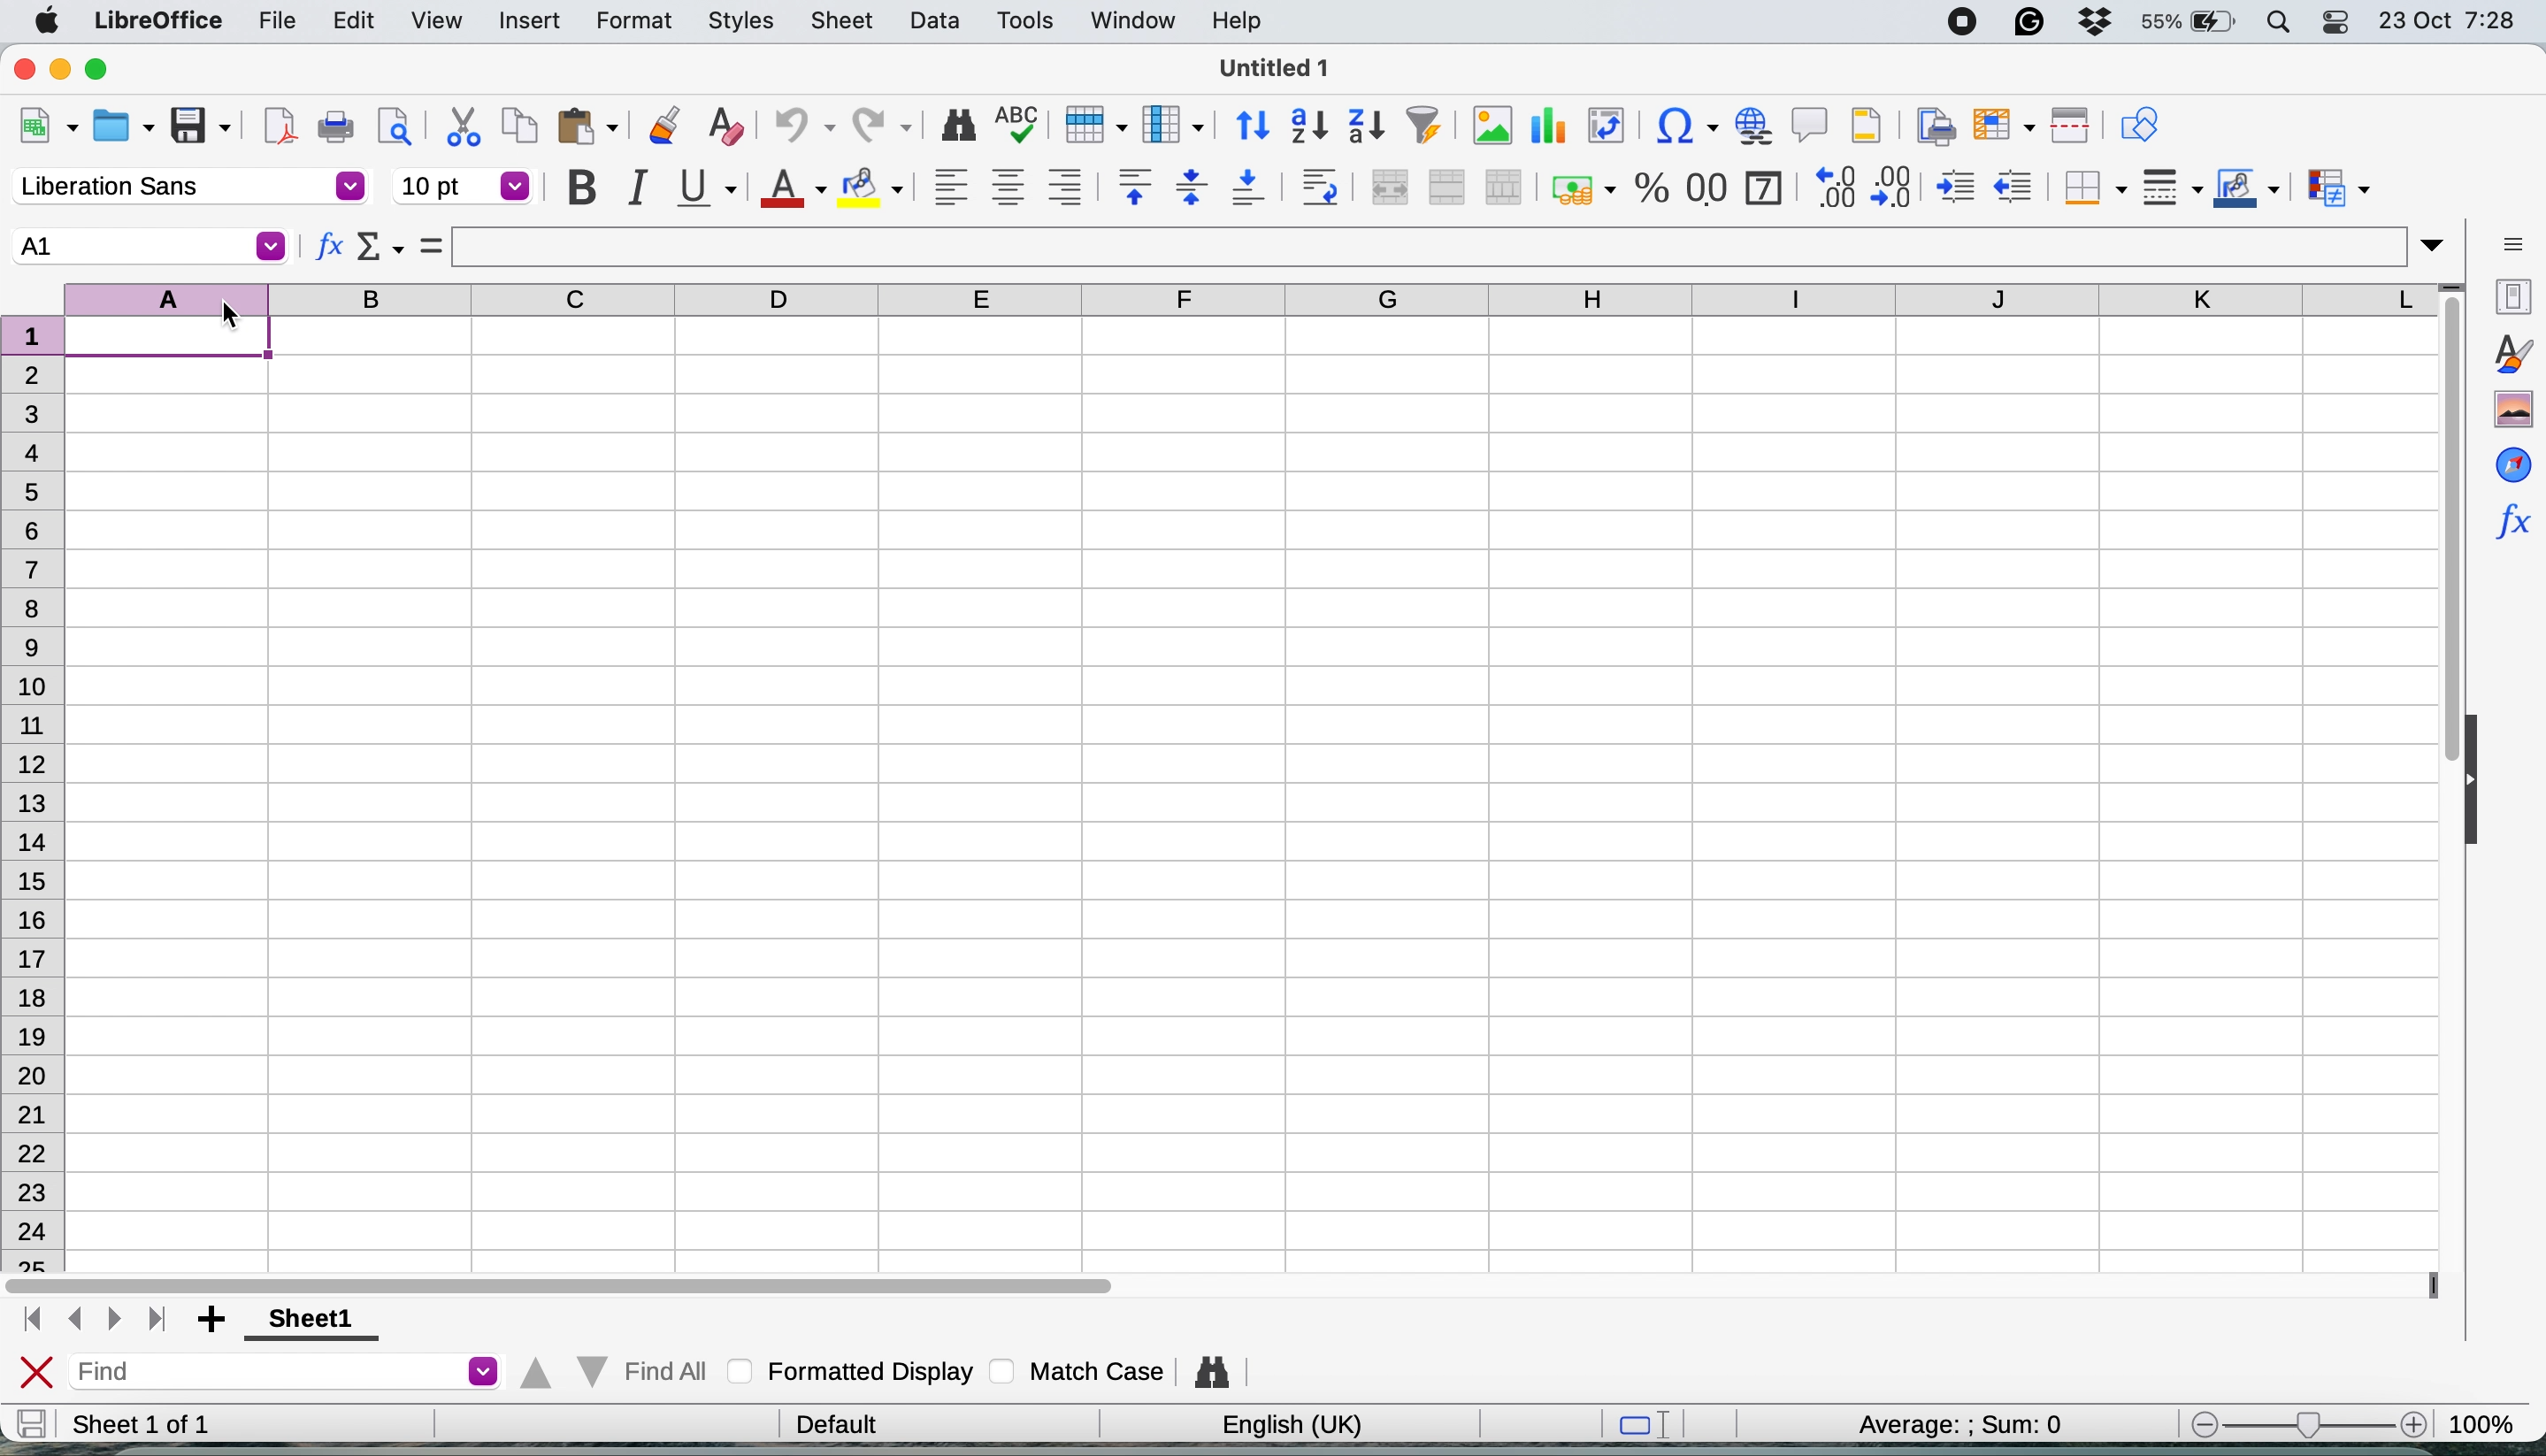 This screenshot has height=1456, width=2546. What do you see at coordinates (2448, 529) in the screenshot?
I see `vertical scroll bar` at bounding box center [2448, 529].